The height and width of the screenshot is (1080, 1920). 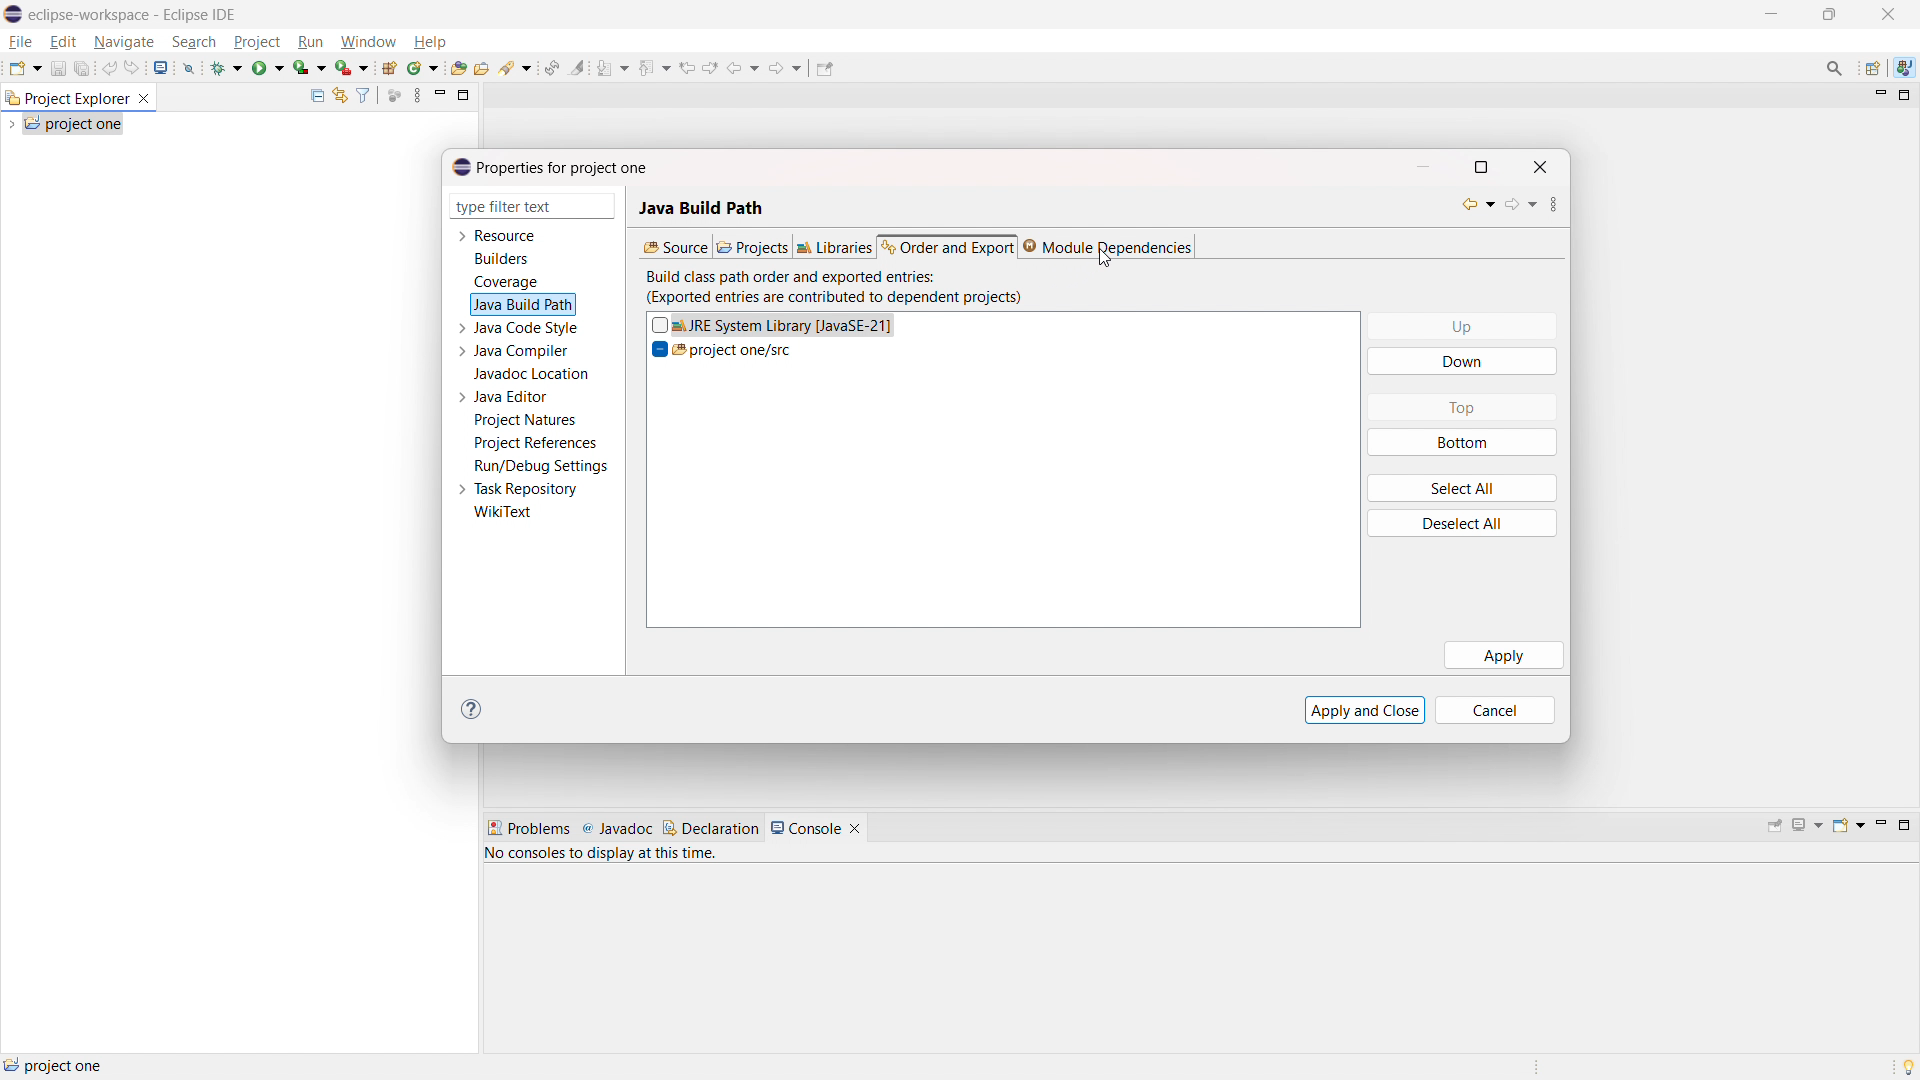 I want to click on forward, so click(x=787, y=67).